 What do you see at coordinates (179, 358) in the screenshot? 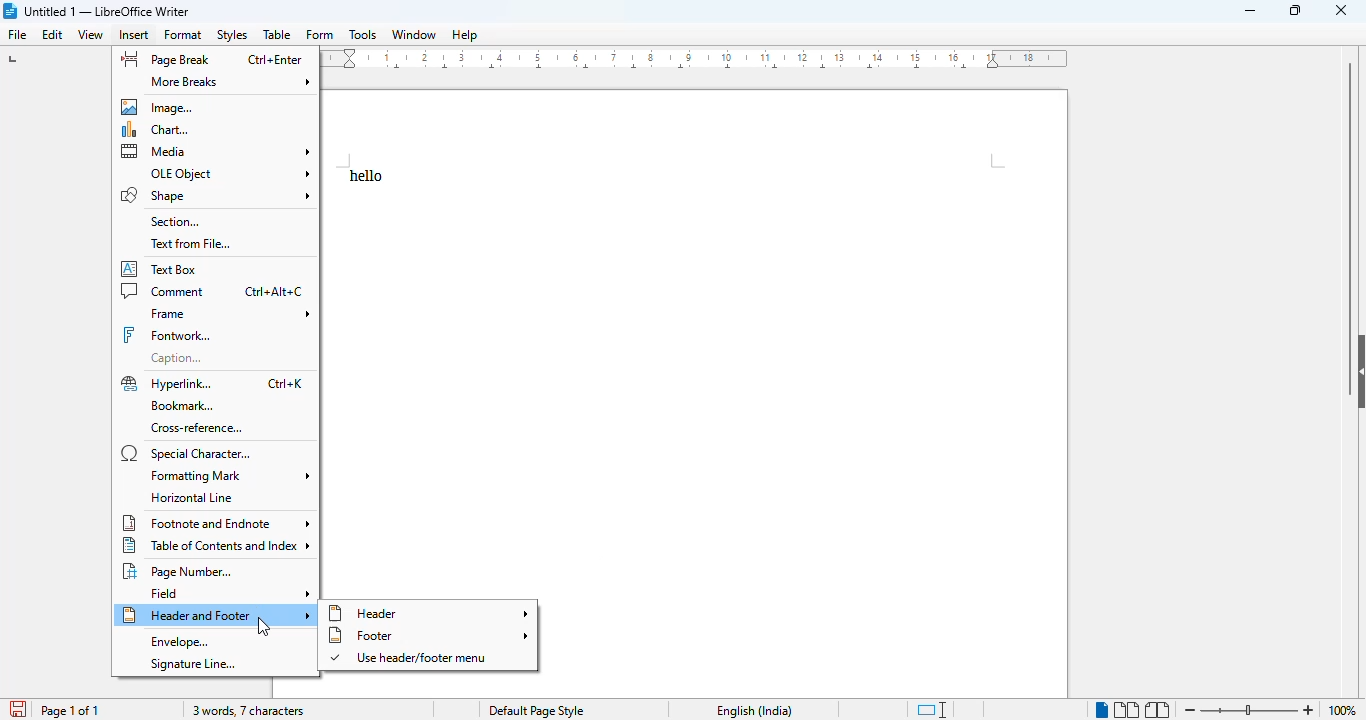
I see `caption` at bounding box center [179, 358].